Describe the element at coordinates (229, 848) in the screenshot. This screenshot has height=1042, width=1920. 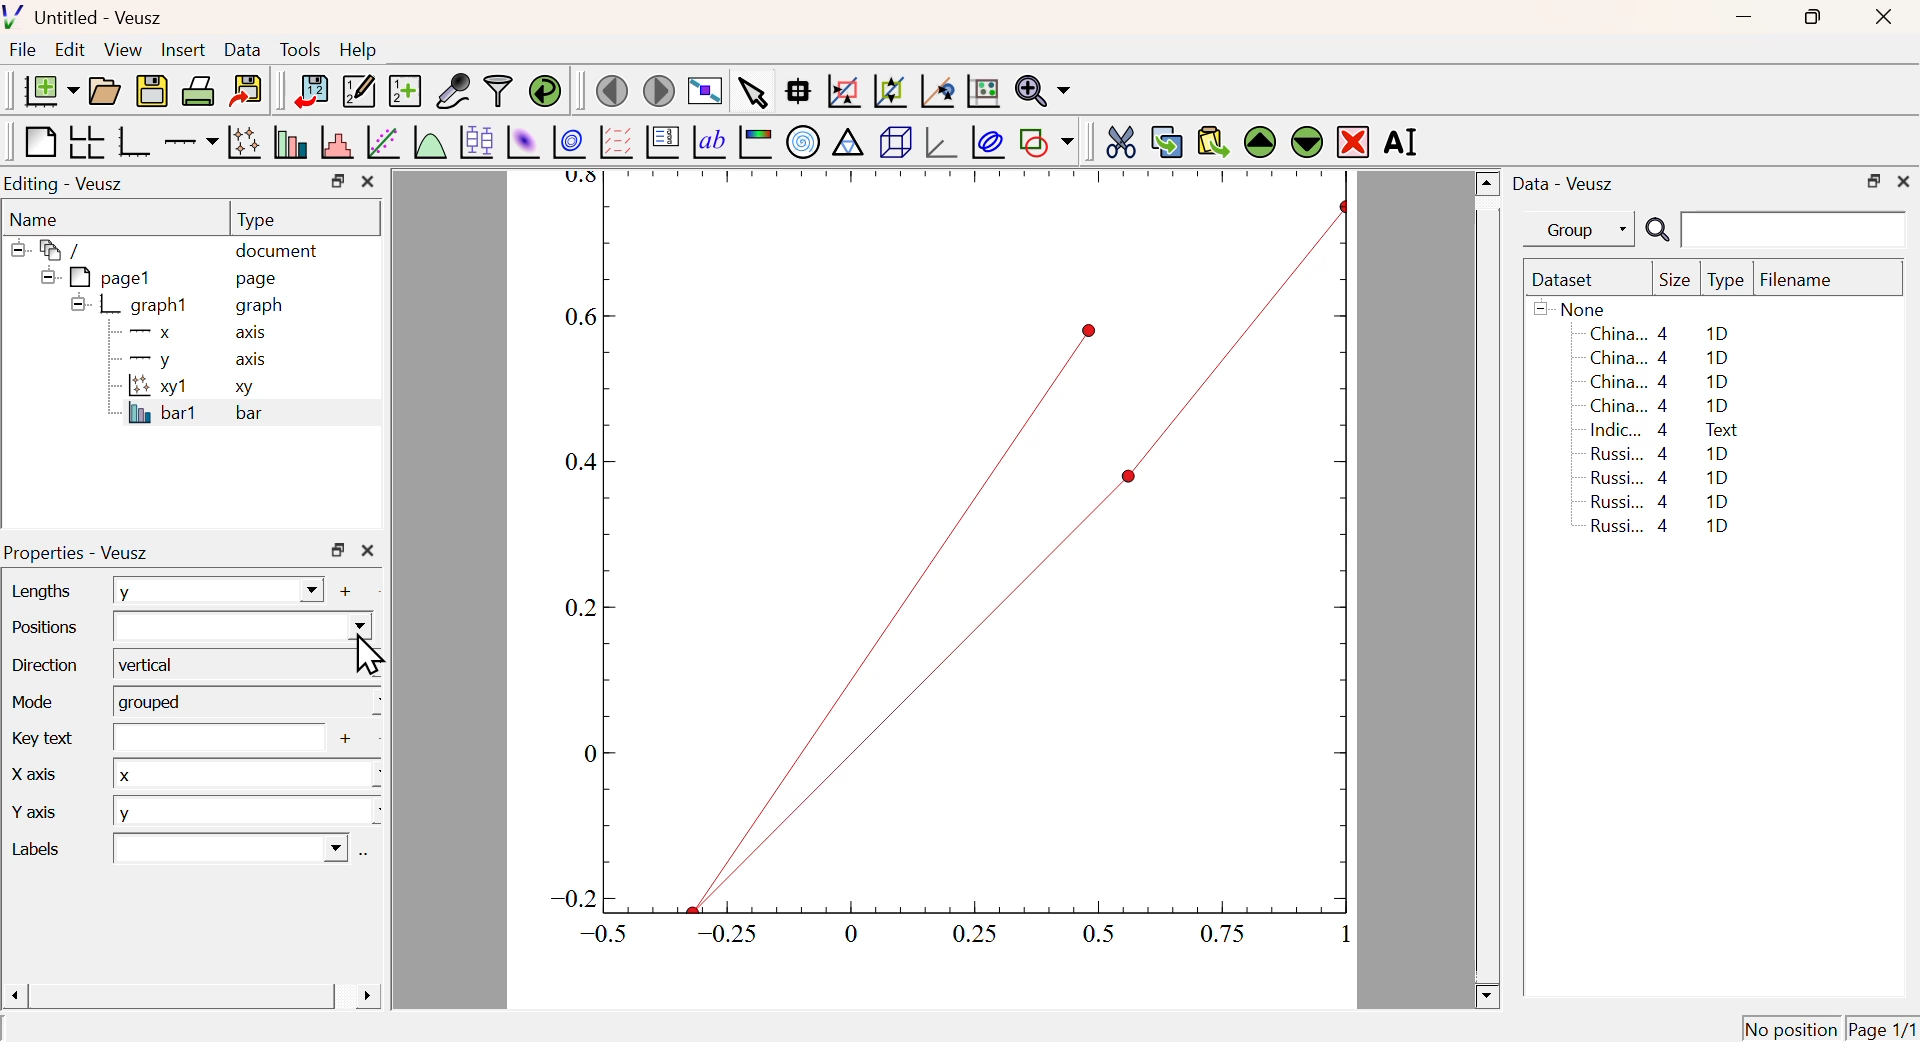
I see `Dropdown` at that location.